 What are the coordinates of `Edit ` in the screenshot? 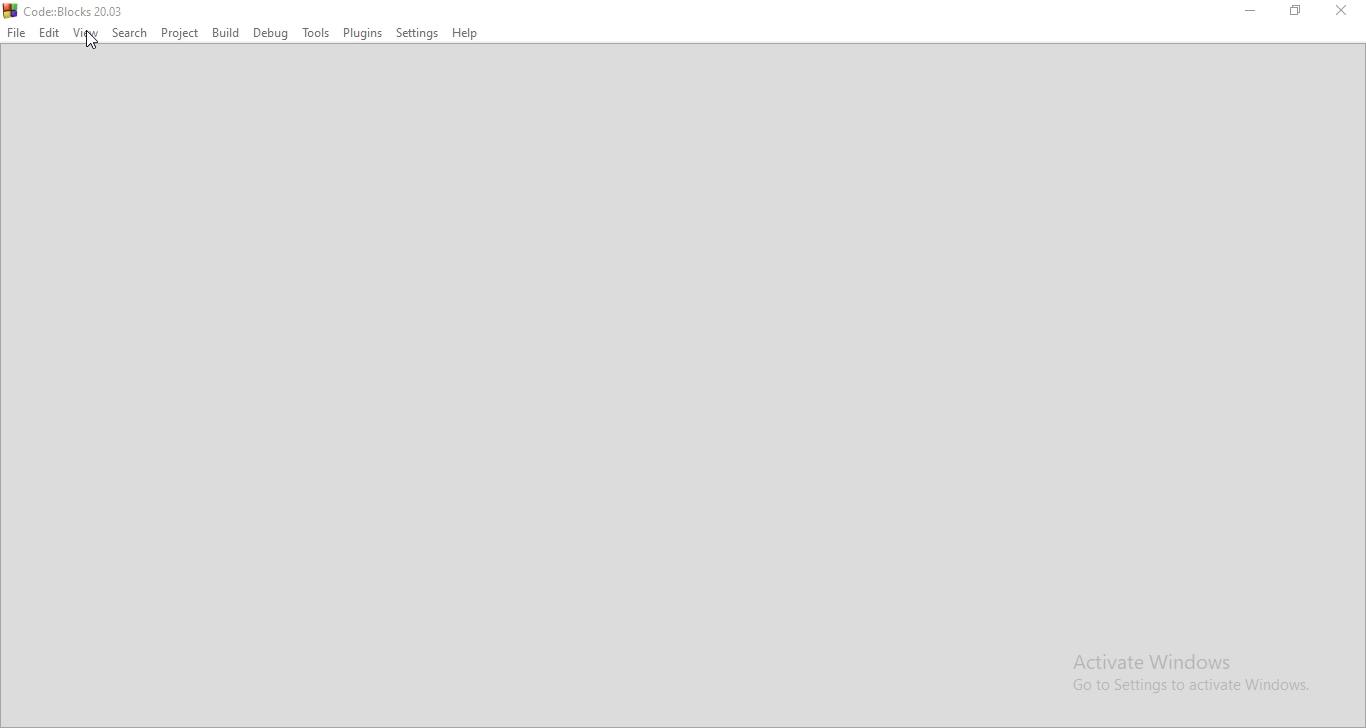 It's located at (49, 33).